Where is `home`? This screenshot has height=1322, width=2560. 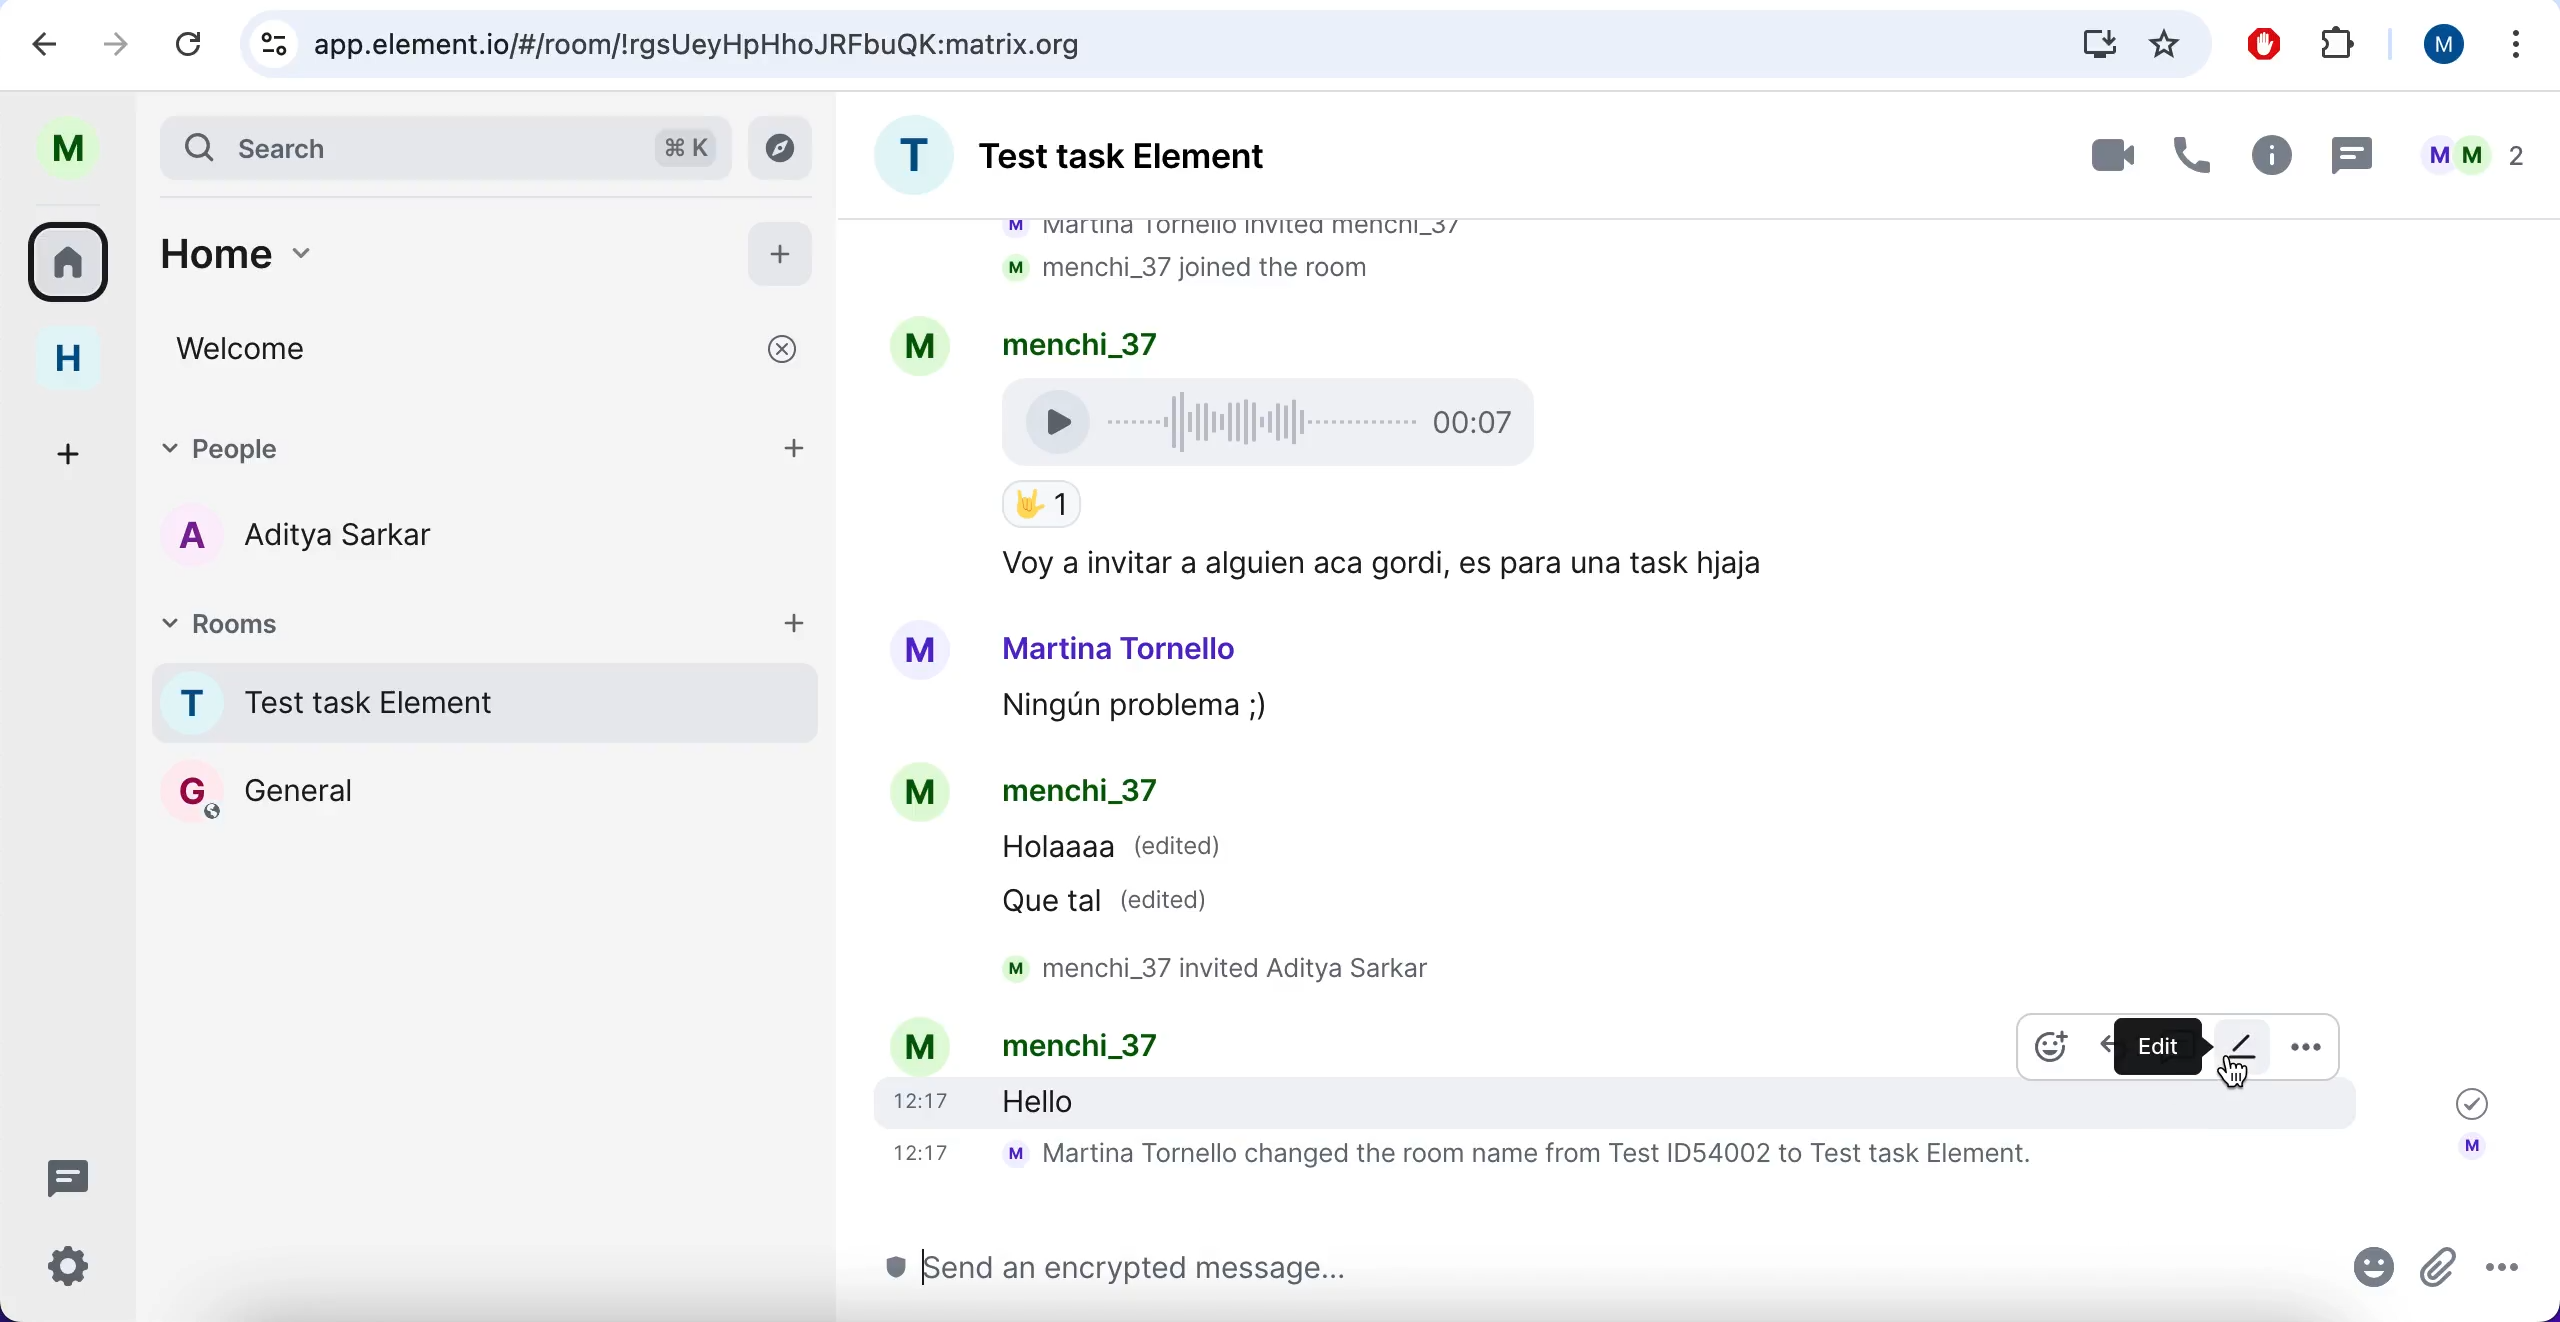
home is located at coordinates (66, 365).